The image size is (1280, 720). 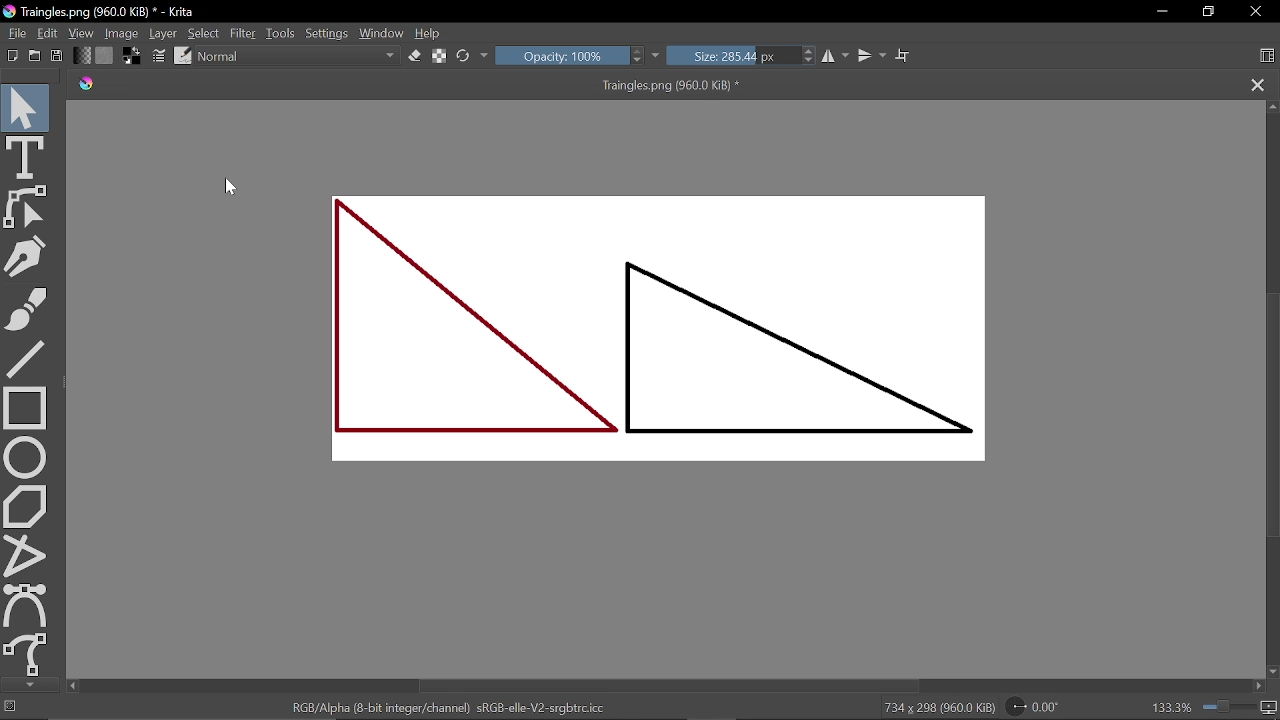 What do you see at coordinates (437, 57) in the screenshot?
I see `preserve alpha` at bounding box center [437, 57].